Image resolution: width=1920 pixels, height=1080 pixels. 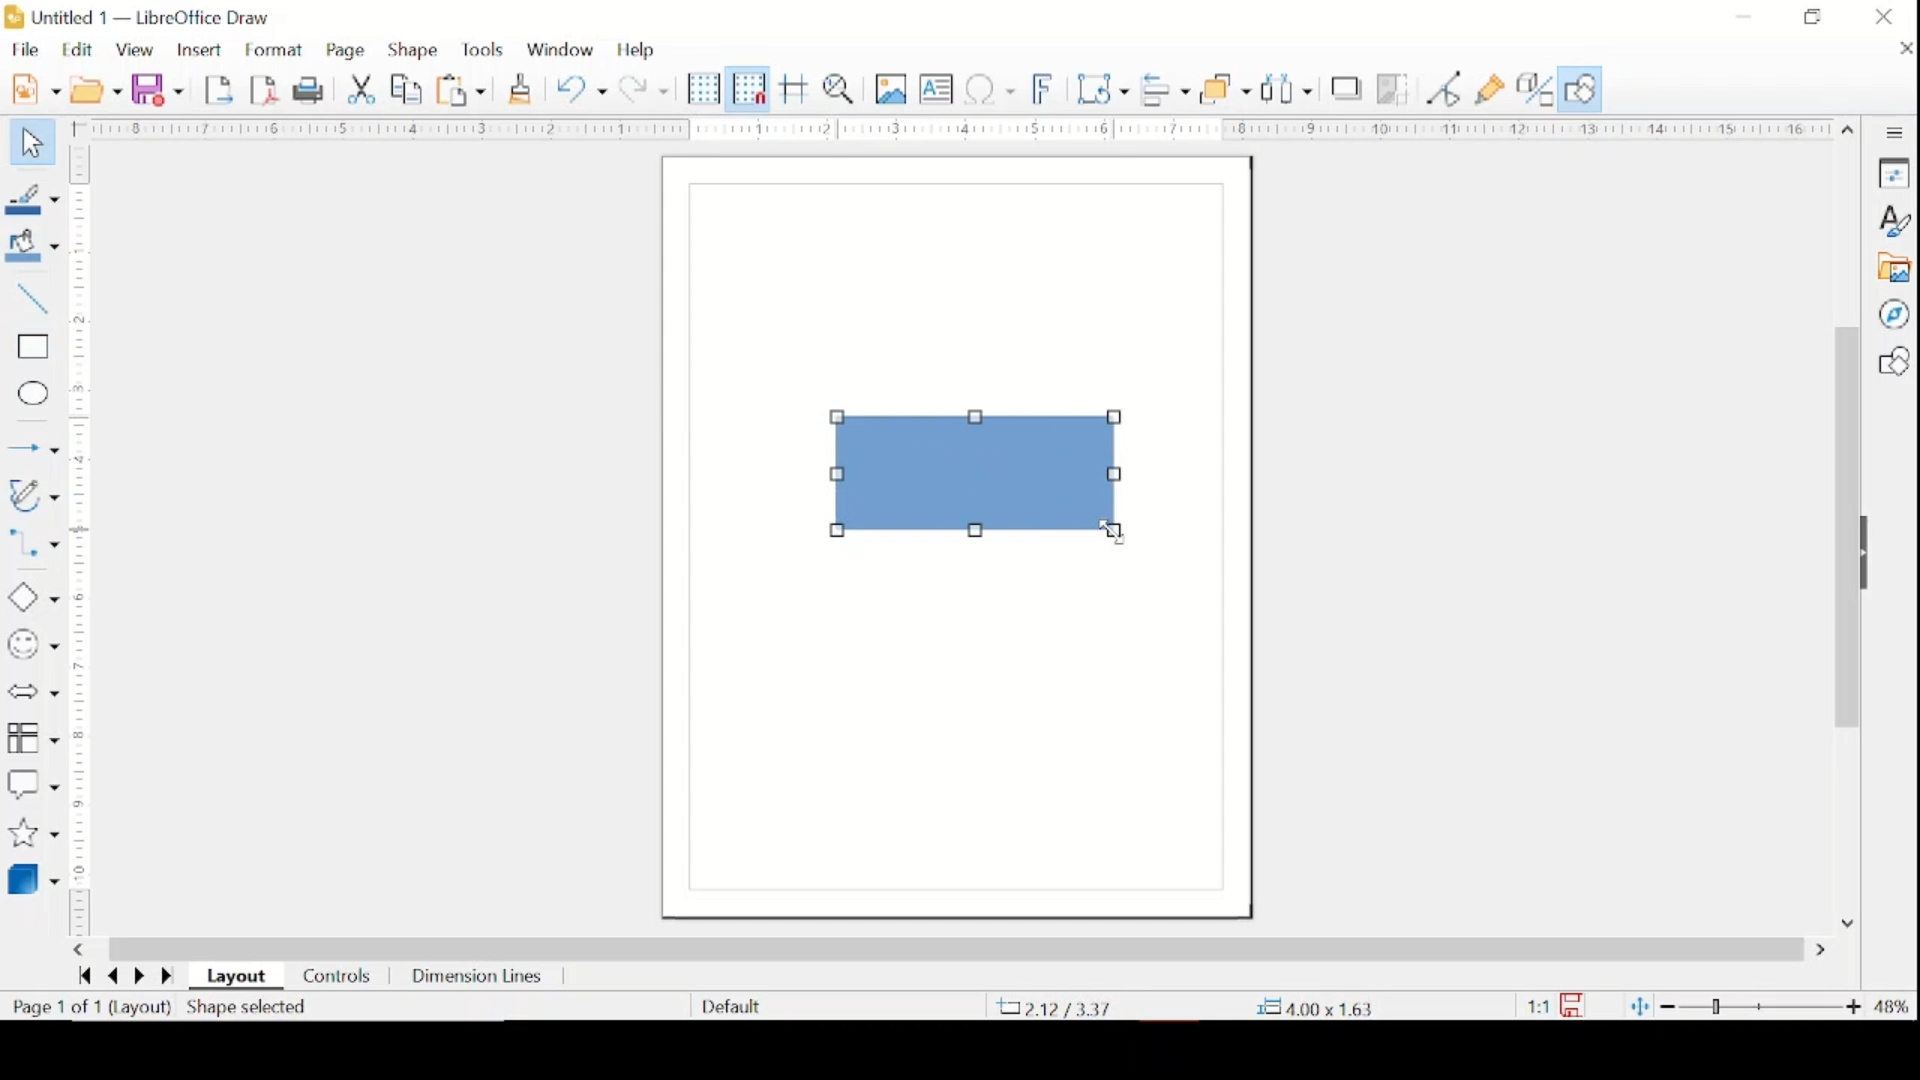 I want to click on gallery, so click(x=1893, y=268).